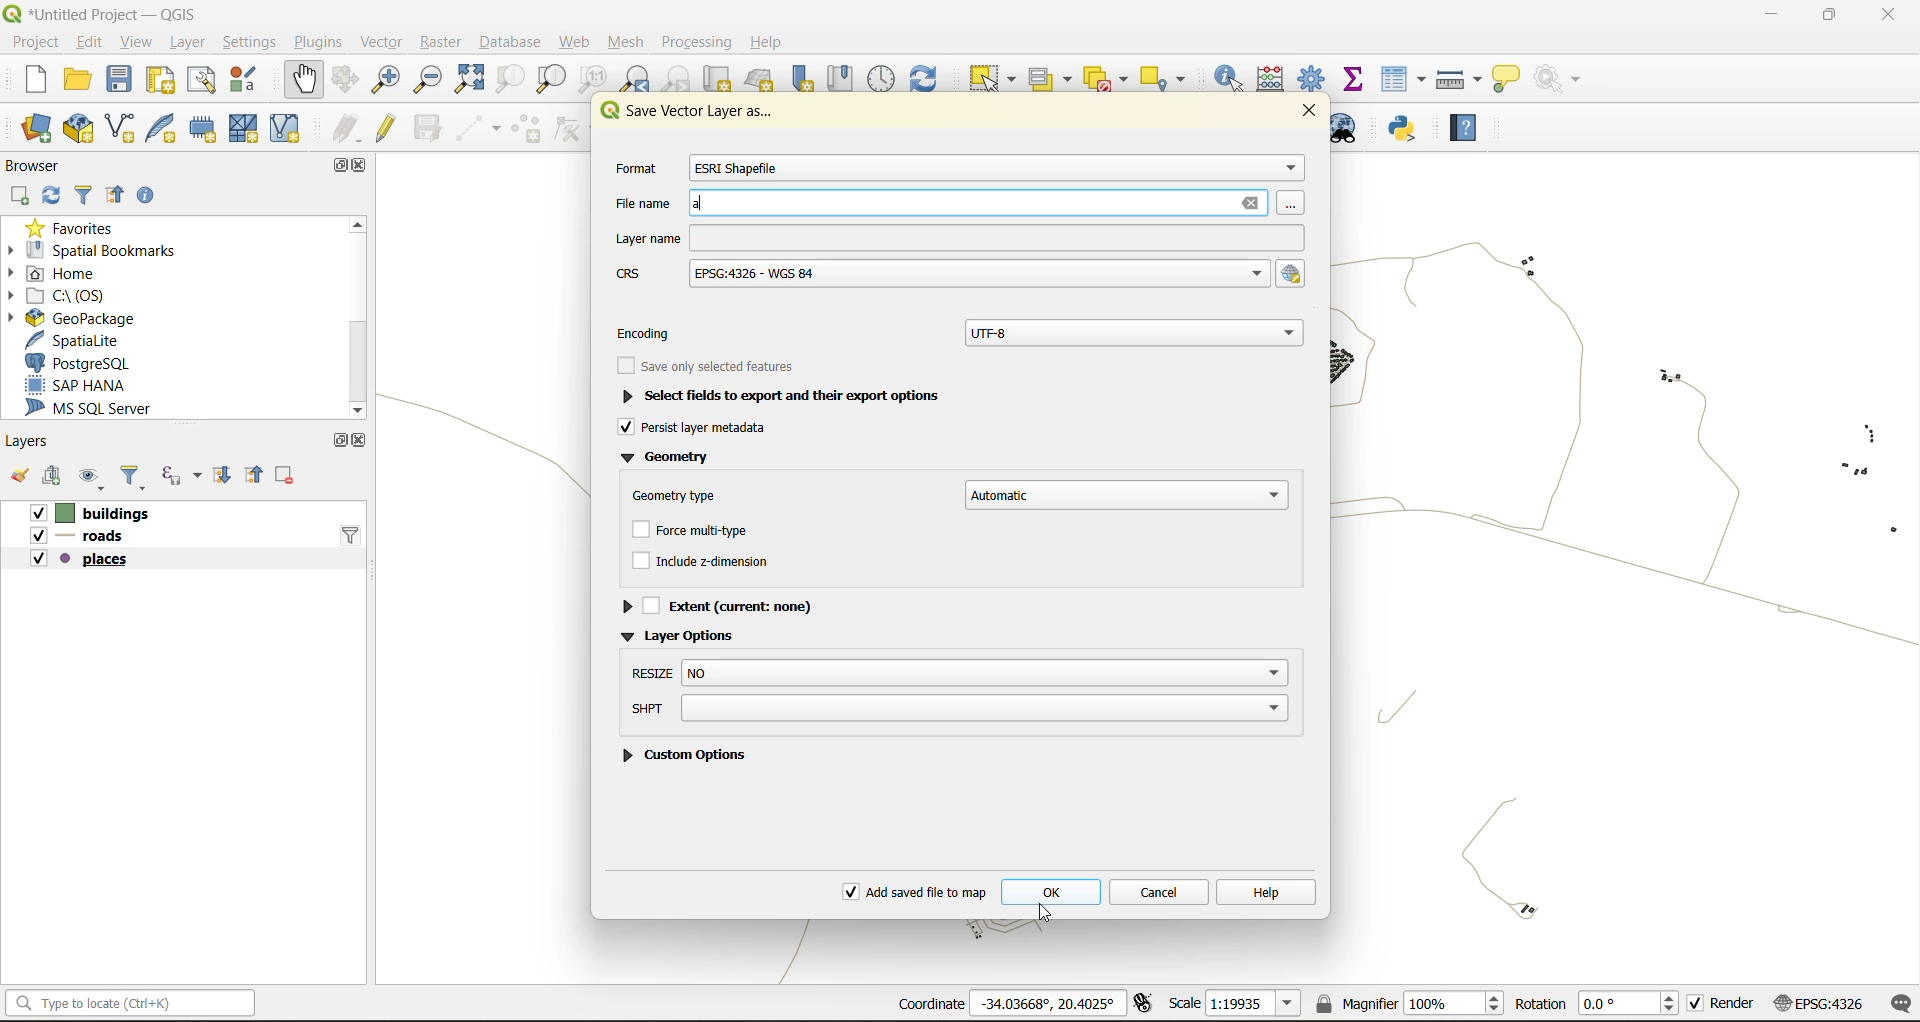 Image resolution: width=1920 pixels, height=1022 pixels. Describe the element at coordinates (508, 80) in the screenshot. I see `zoom selection` at that location.